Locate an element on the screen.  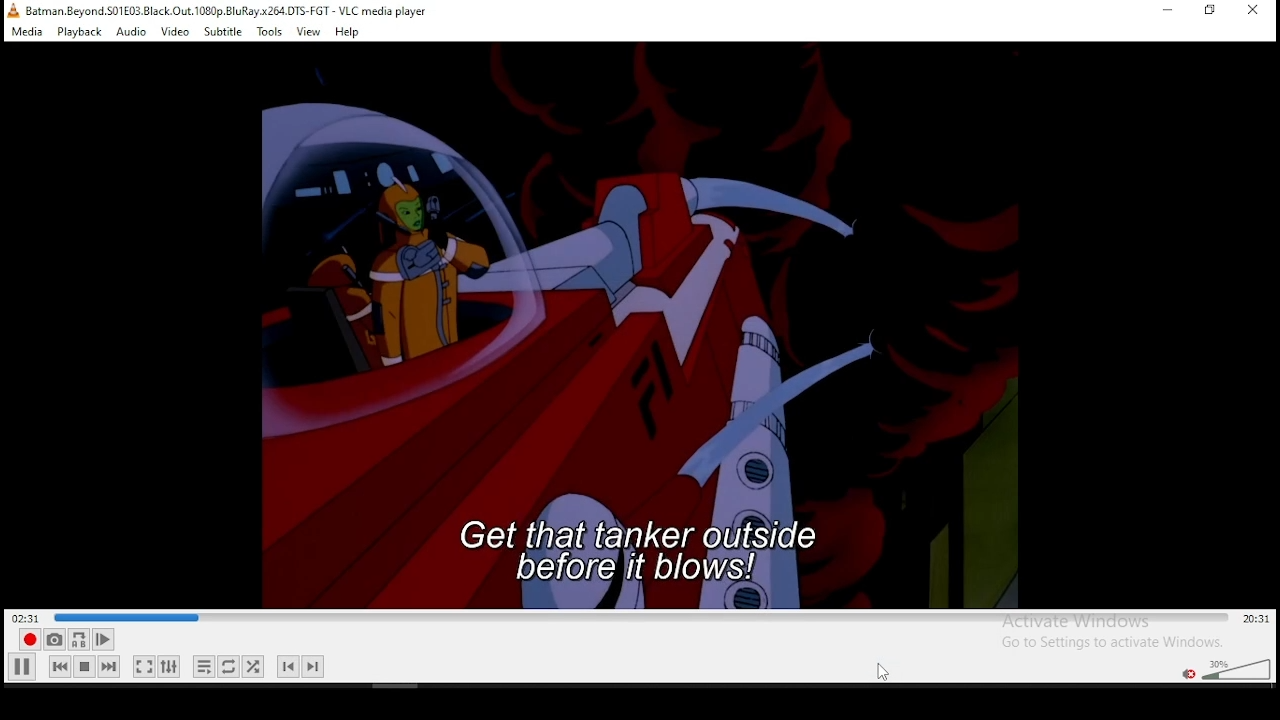
playback is located at coordinates (81, 32).